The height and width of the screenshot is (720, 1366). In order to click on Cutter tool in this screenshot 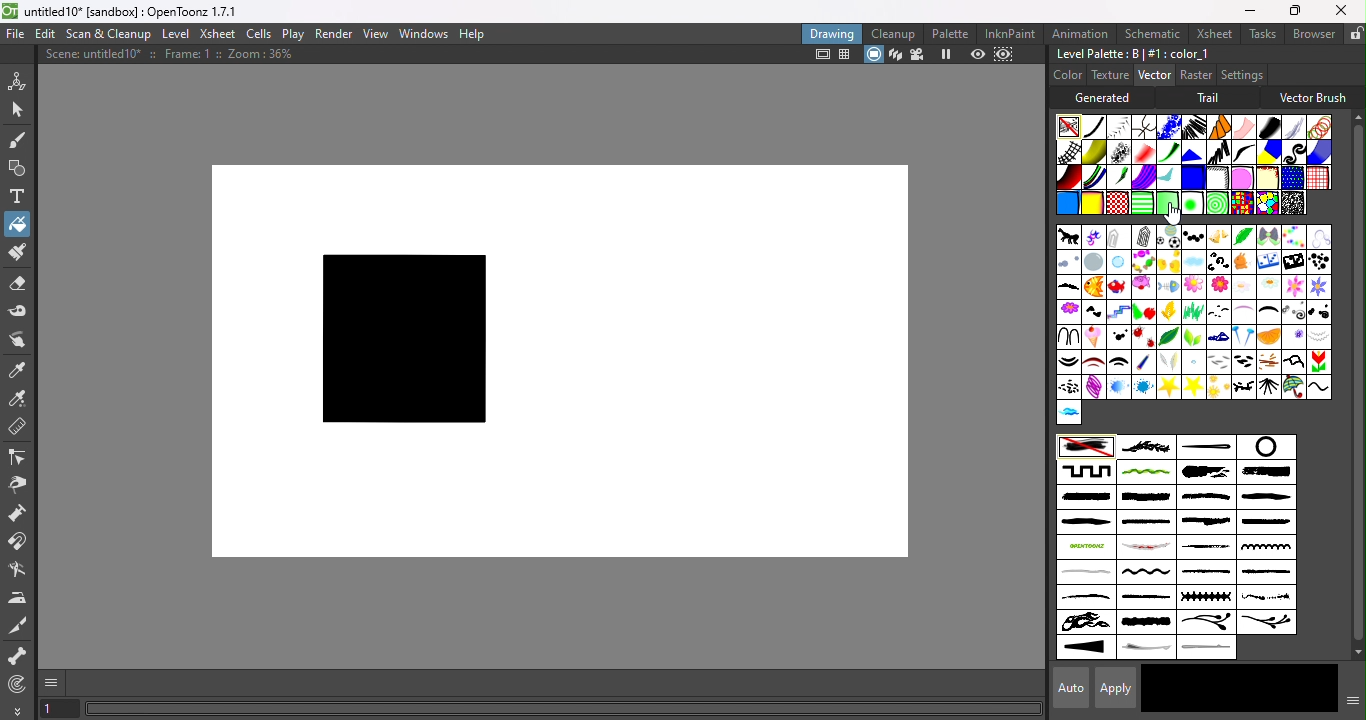, I will do `click(17, 571)`.